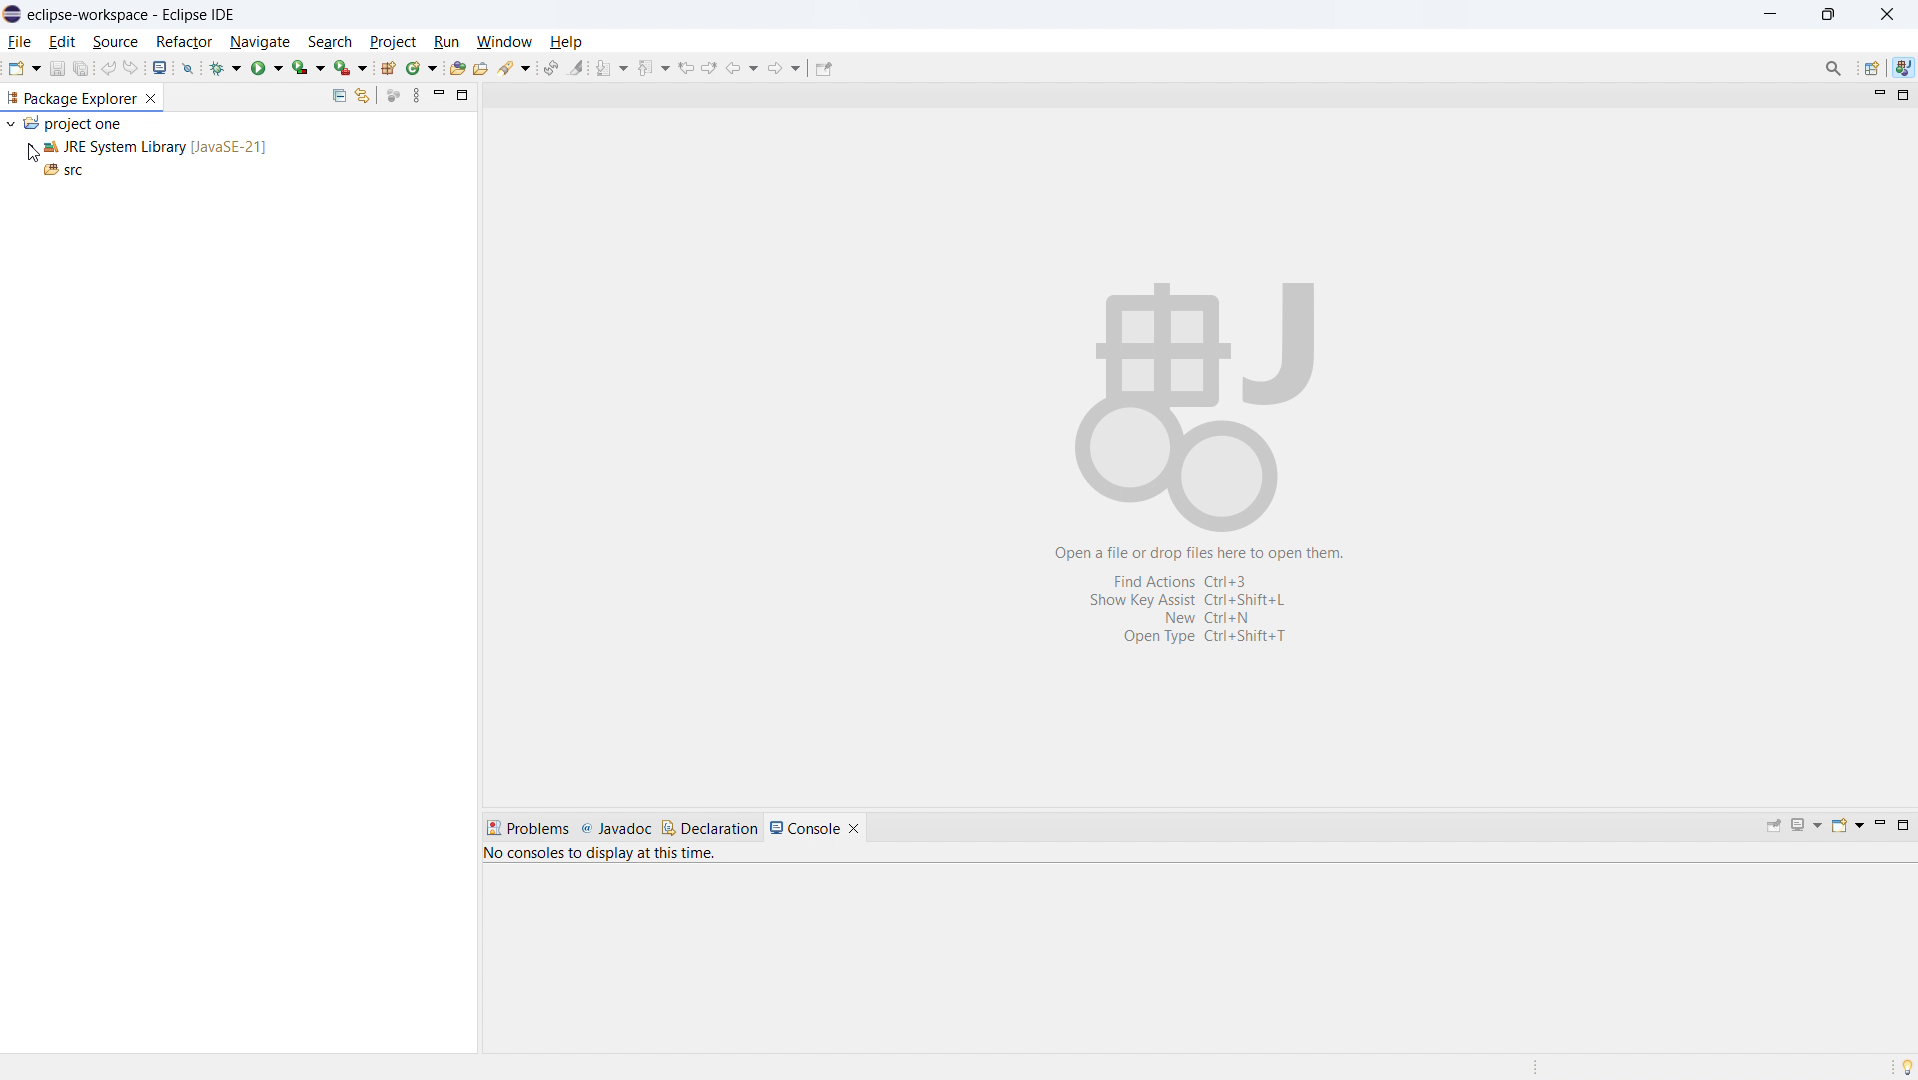 The height and width of the screenshot is (1080, 1918). I want to click on focus on active task, so click(392, 94).